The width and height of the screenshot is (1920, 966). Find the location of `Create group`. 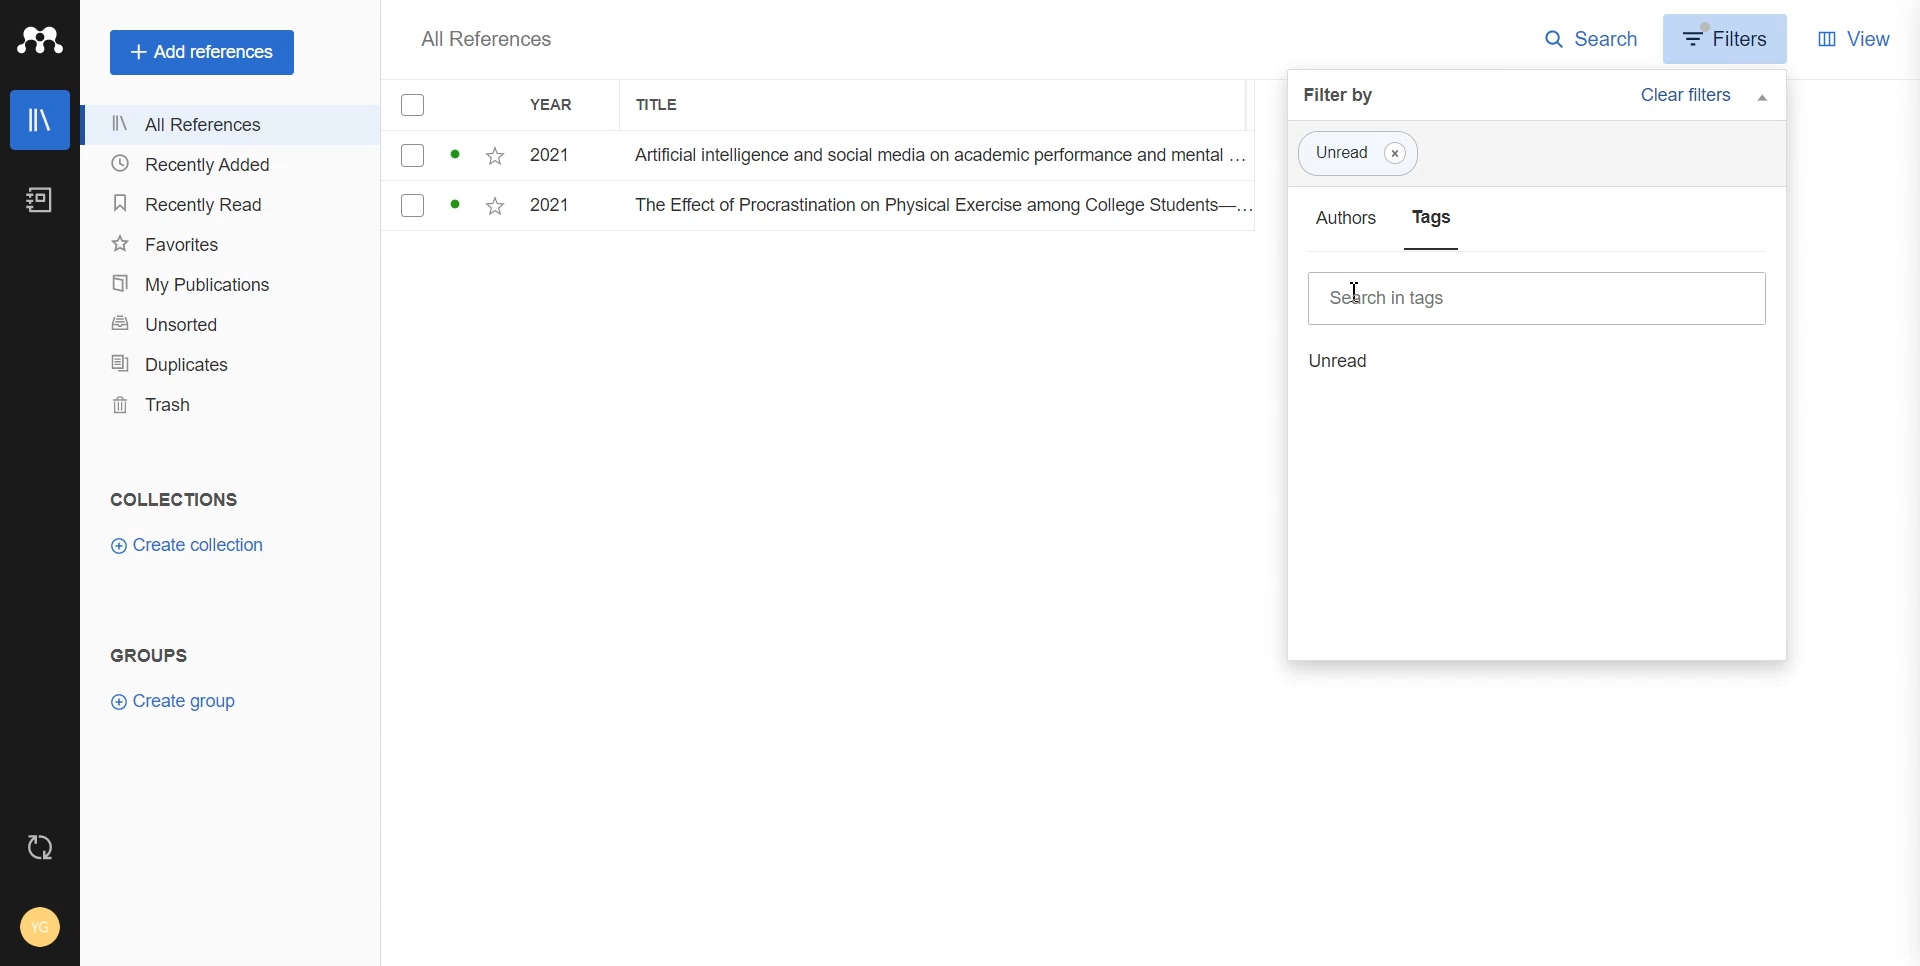

Create group is located at coordinates (173, 701).